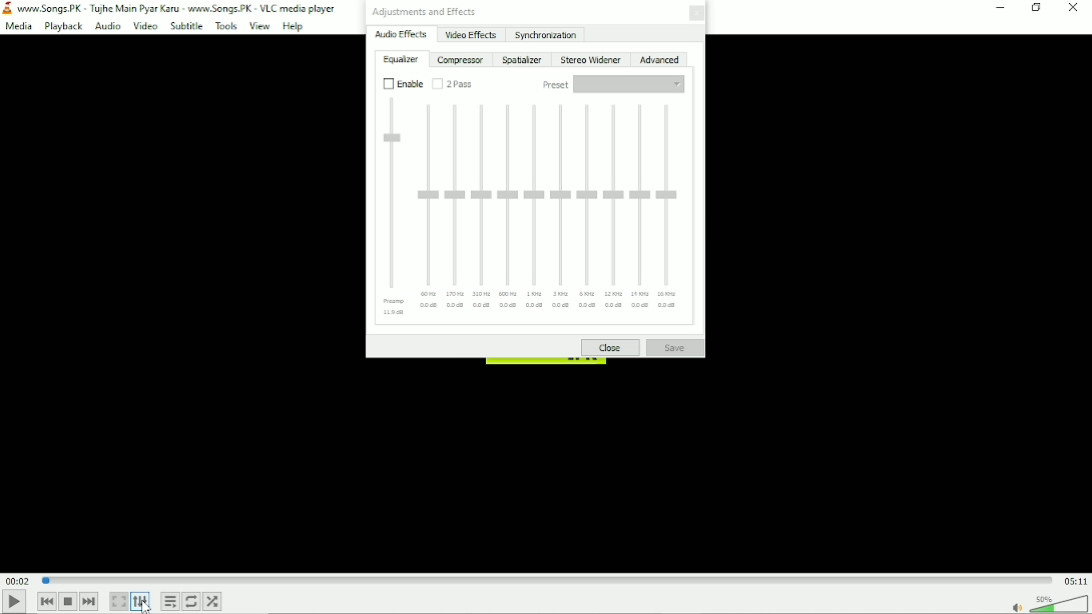 Image resolution: width=1092 pixels, height=614 pixels. What do you see at coordinates (90, 602) in the screenshot?
I see `Next` at bounding box center [90, 602].